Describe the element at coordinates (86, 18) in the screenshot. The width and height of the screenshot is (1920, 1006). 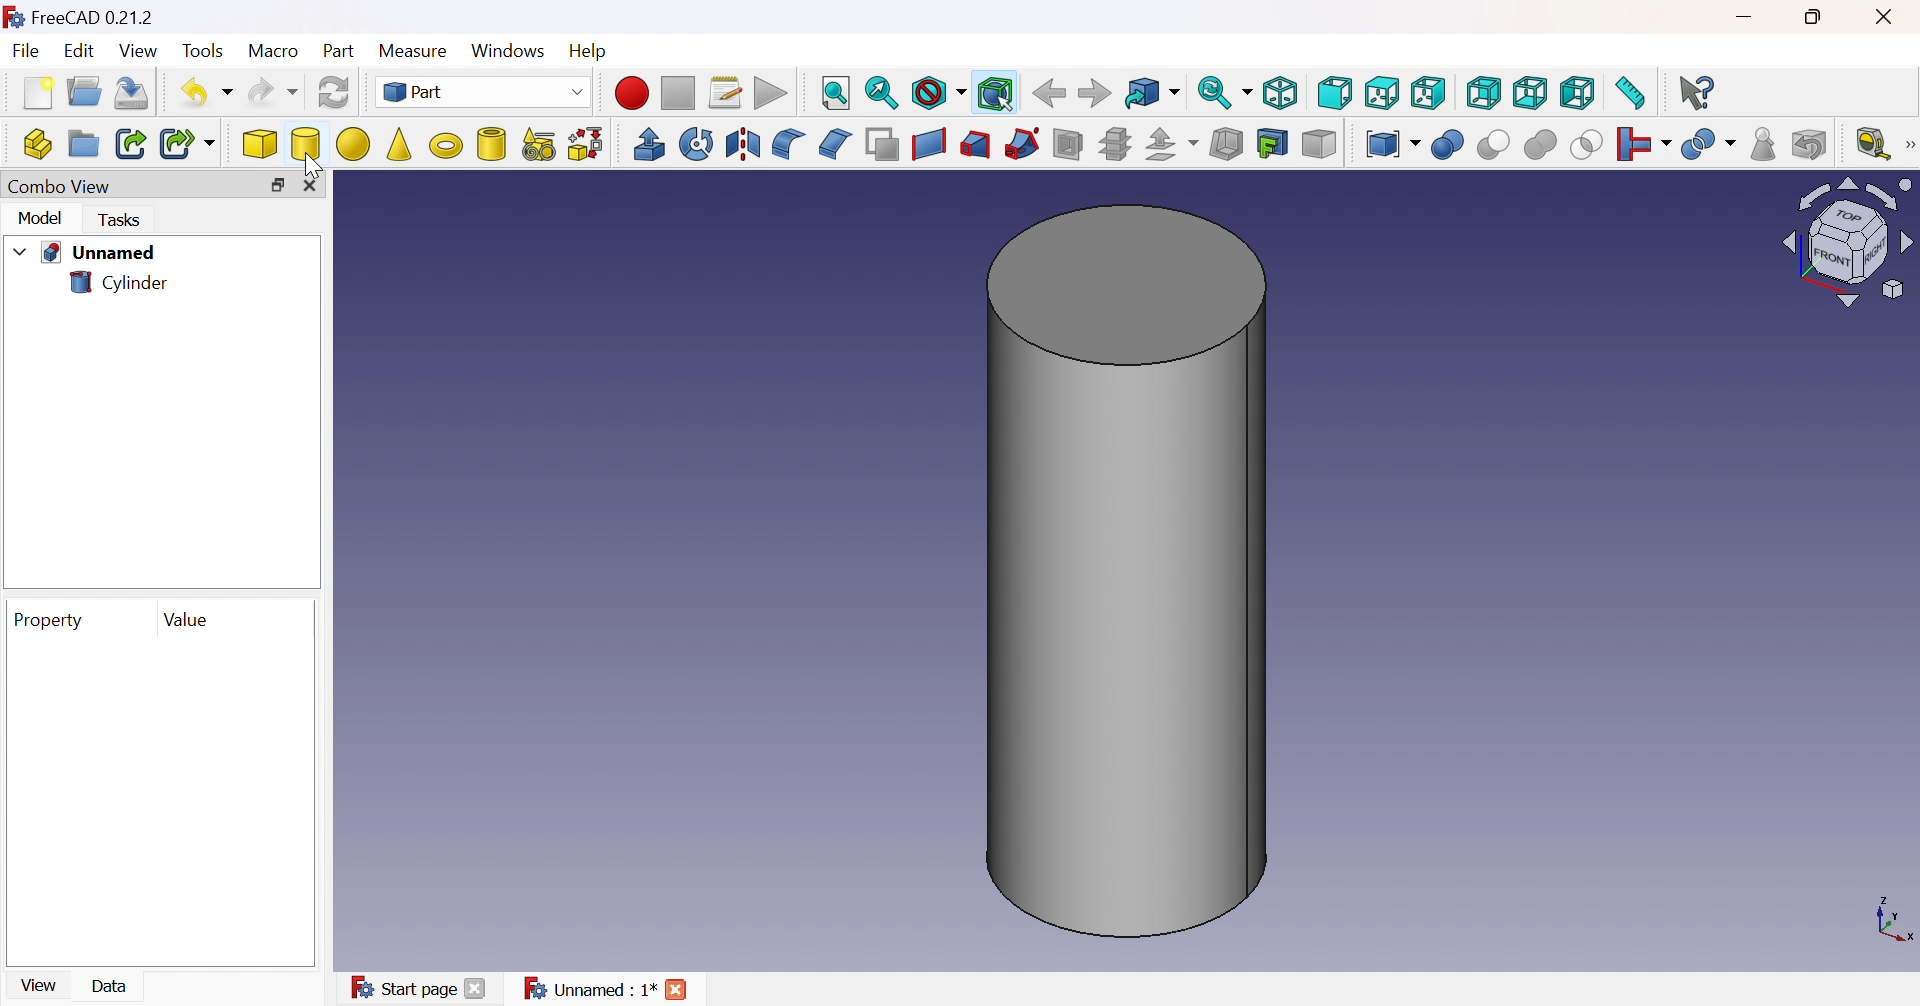
I see `FreeCAD 0.21.2` at that location.